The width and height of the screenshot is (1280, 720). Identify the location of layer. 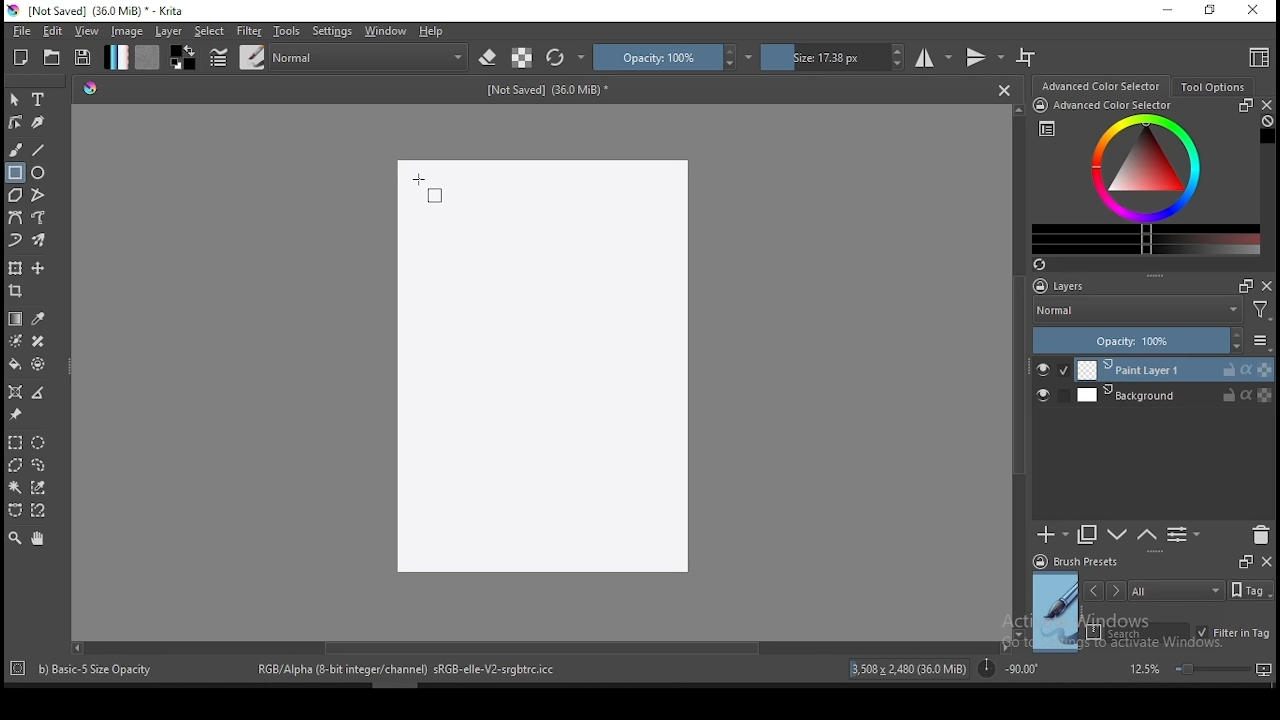
(1174, 395).